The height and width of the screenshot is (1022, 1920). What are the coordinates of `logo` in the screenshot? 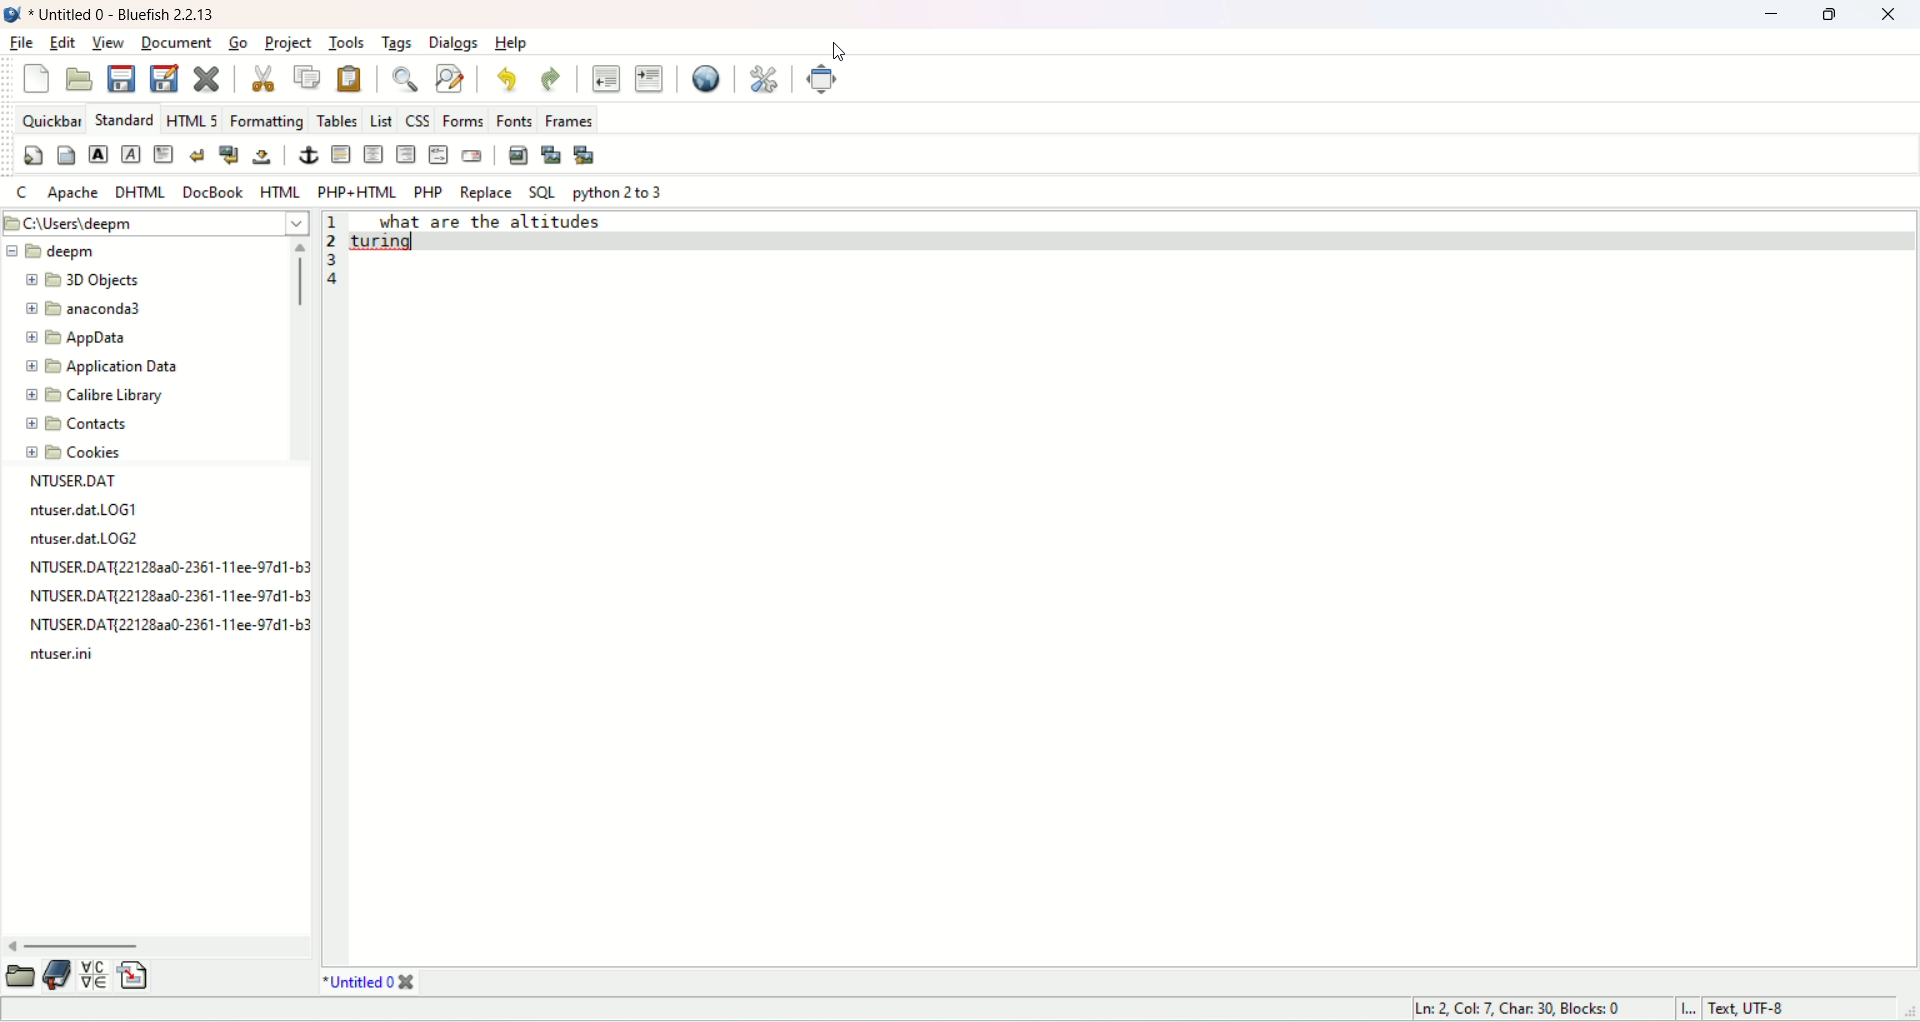 It's located at (12, 14).